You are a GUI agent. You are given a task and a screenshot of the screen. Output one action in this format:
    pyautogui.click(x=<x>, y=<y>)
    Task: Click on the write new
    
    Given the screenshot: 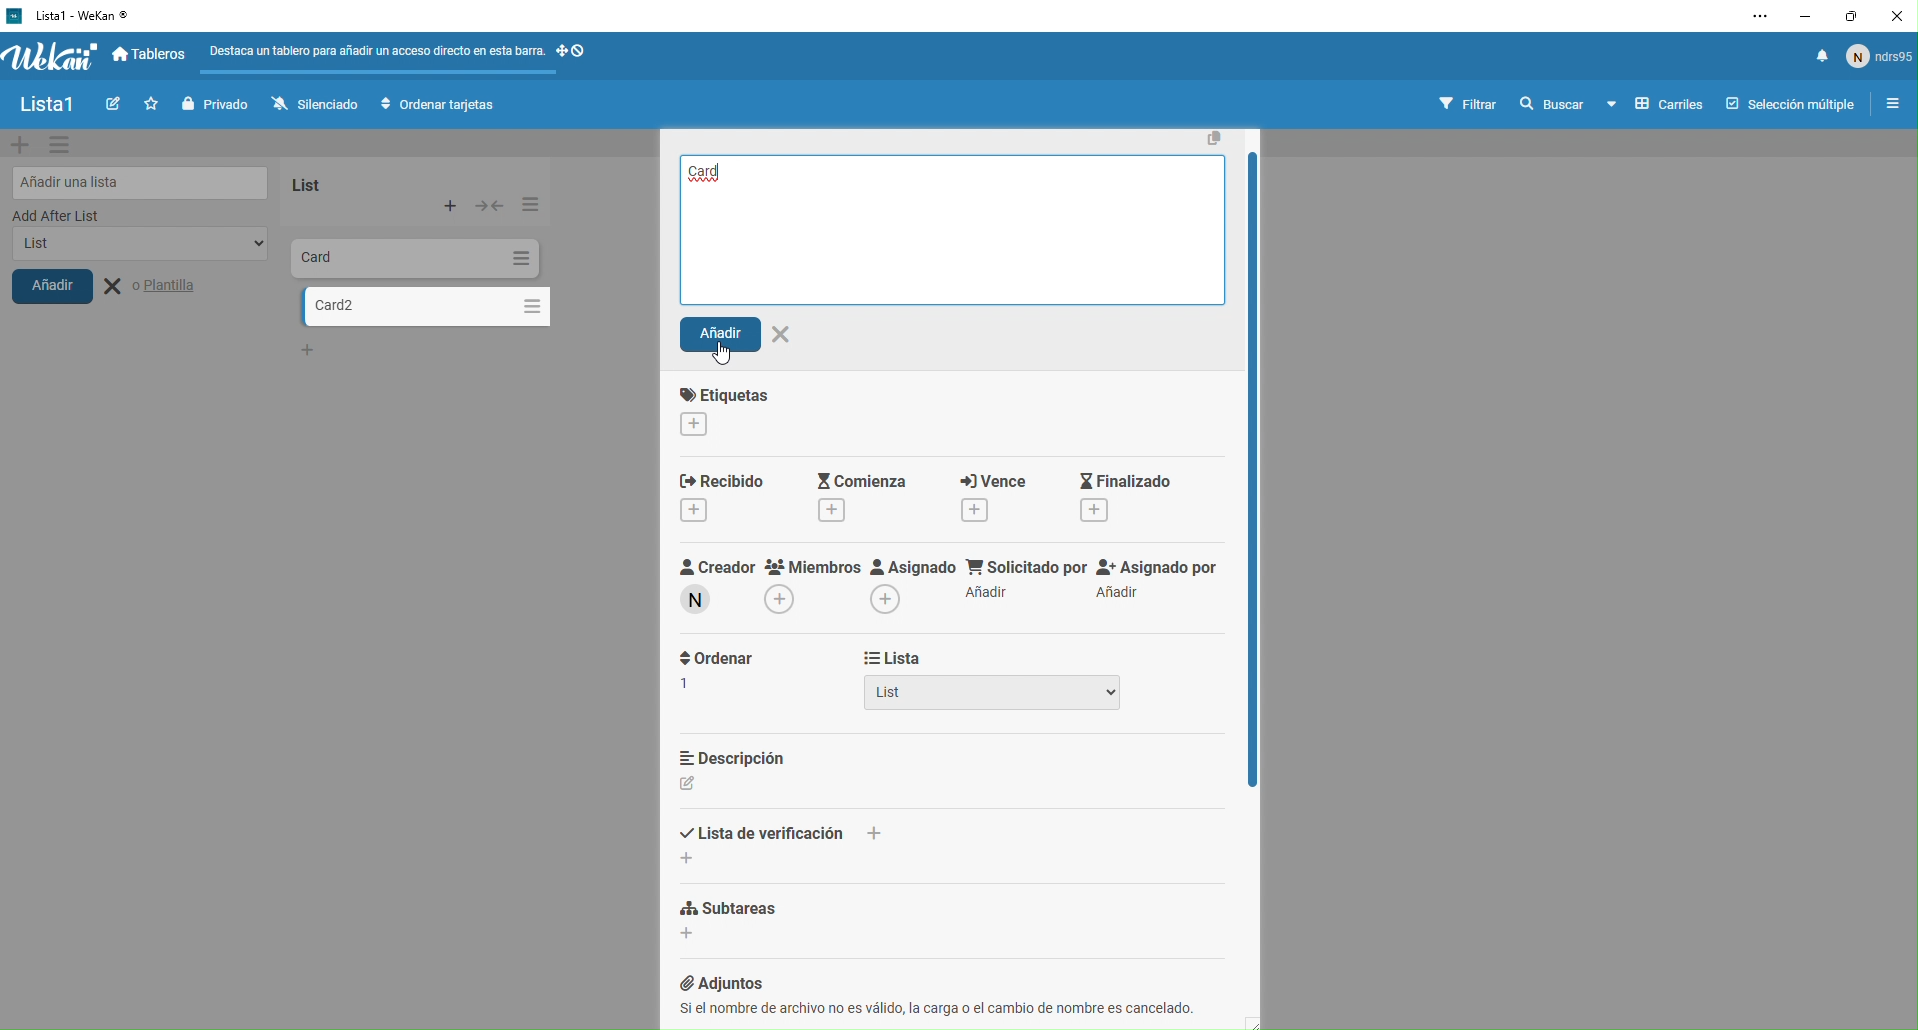 What is the action you would take?
    pyautogui.click(x=110, y=106)
    